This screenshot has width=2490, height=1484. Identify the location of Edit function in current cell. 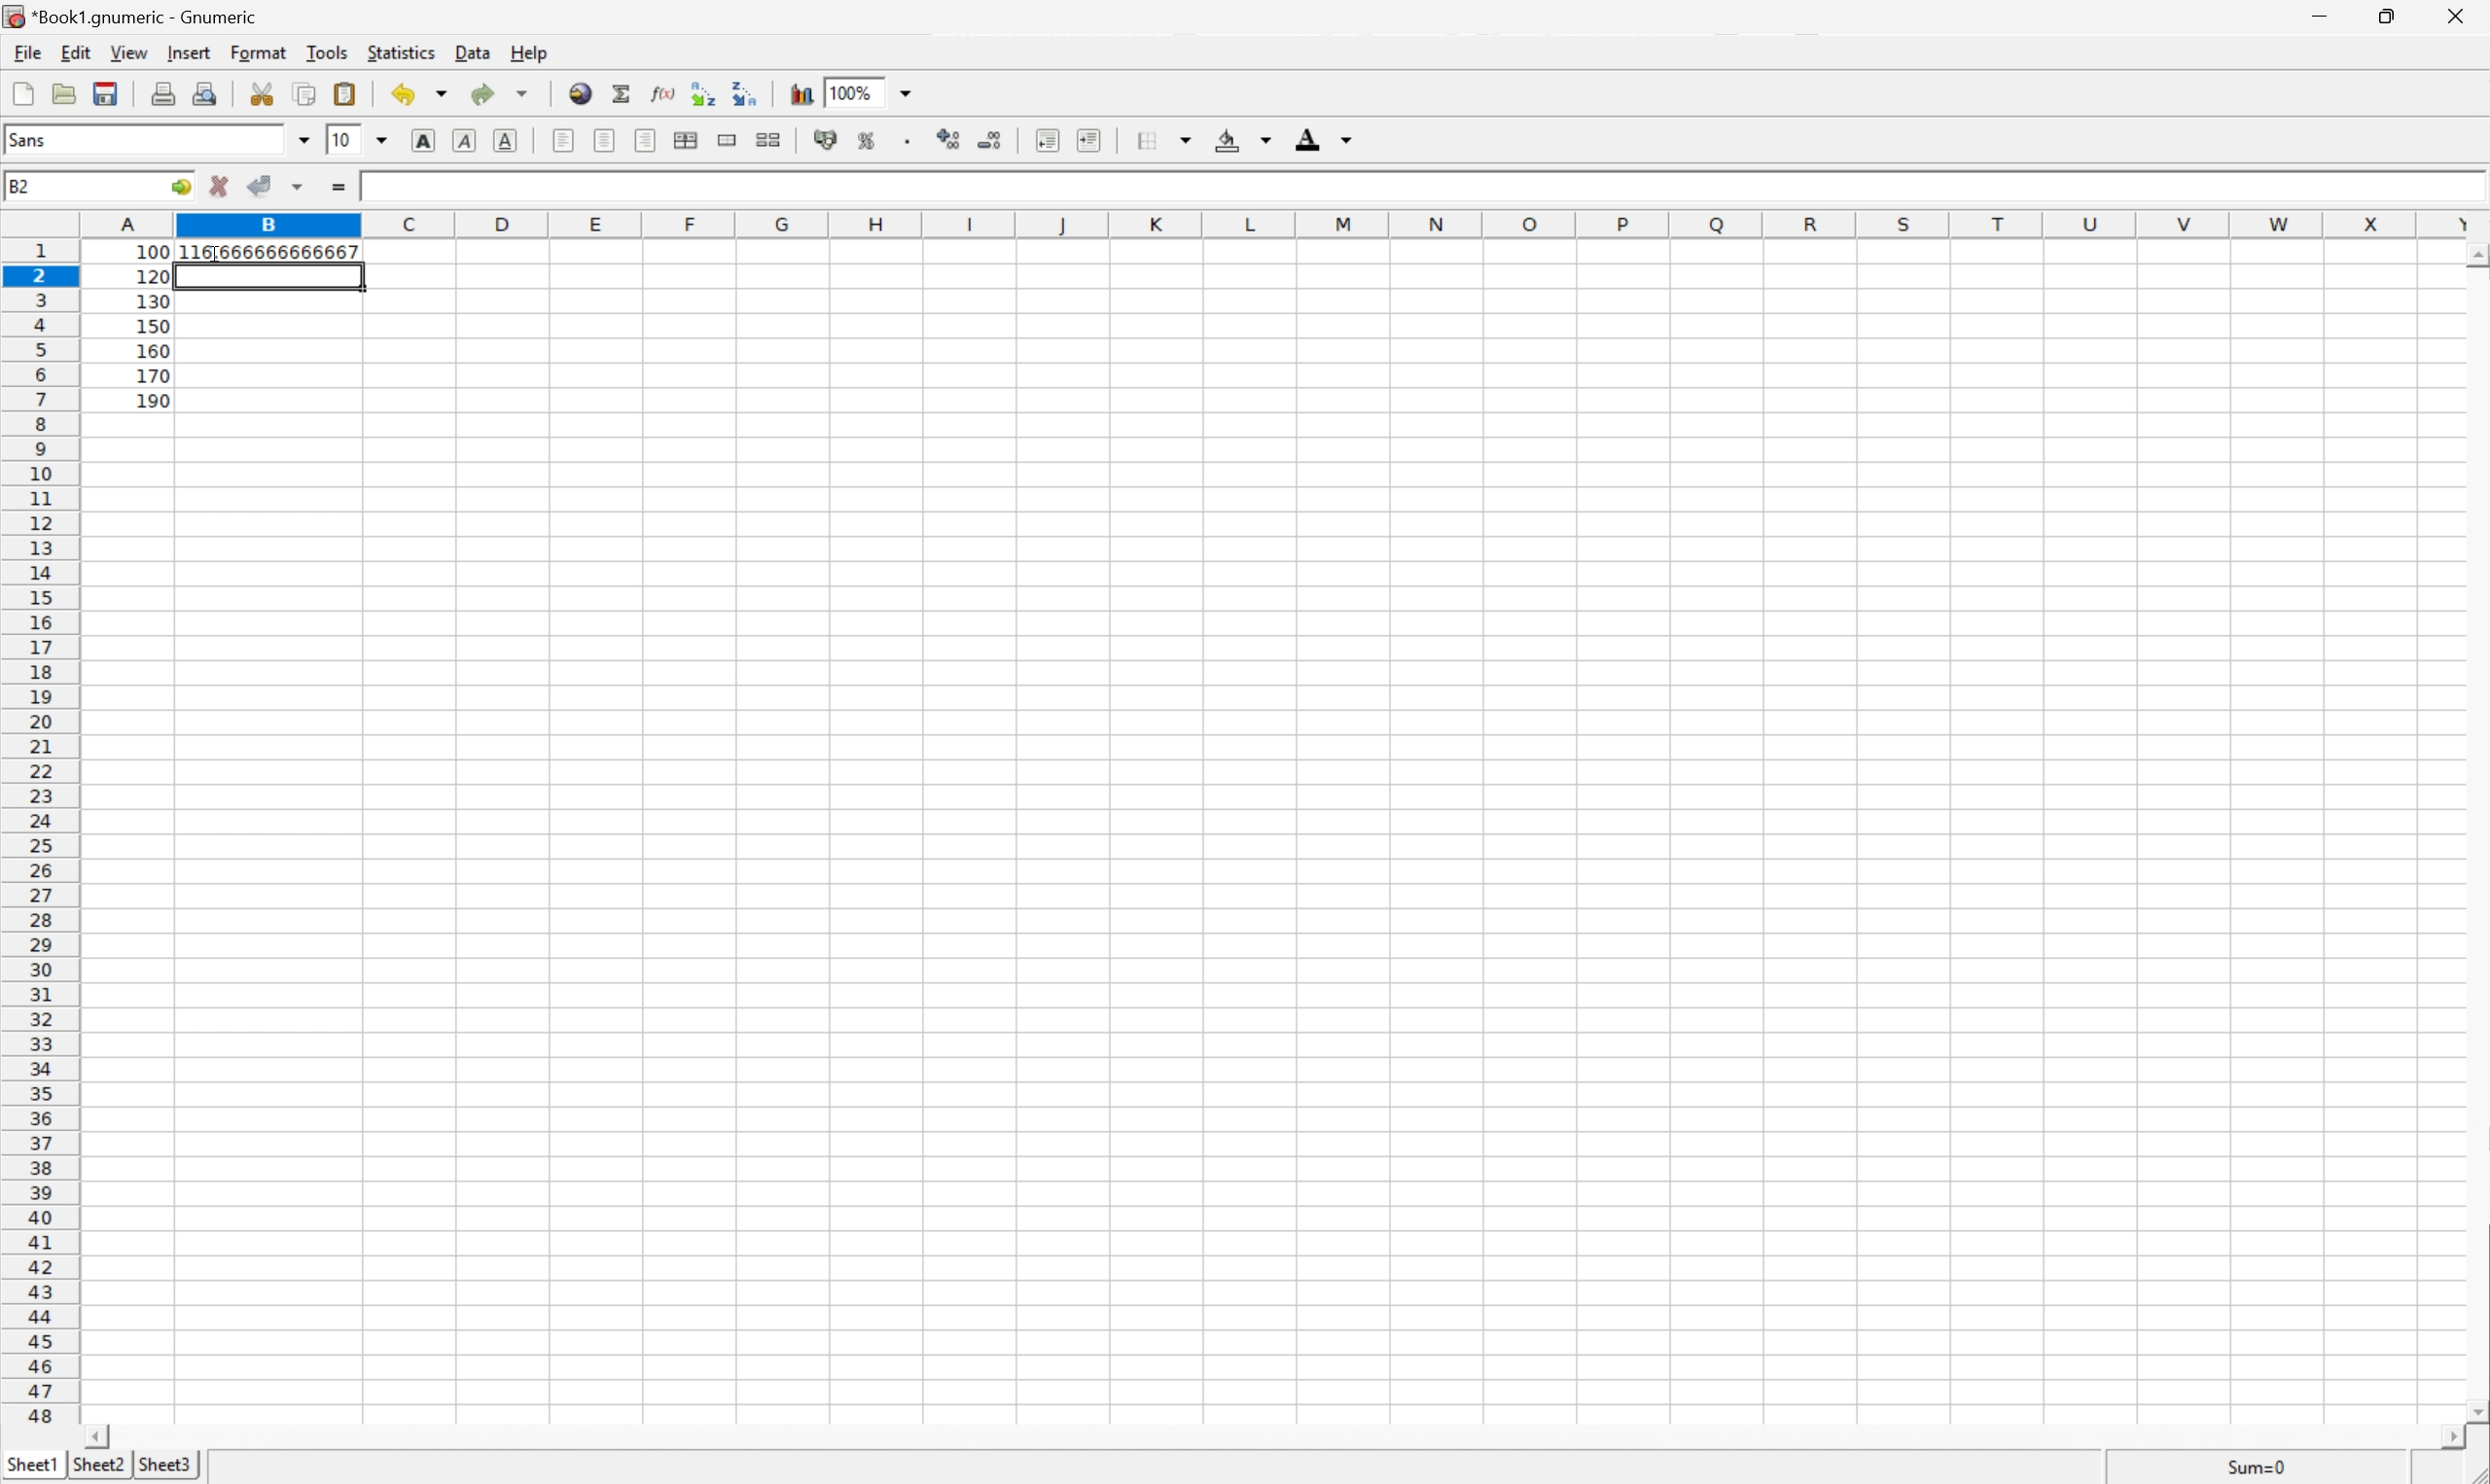
(662, 94).